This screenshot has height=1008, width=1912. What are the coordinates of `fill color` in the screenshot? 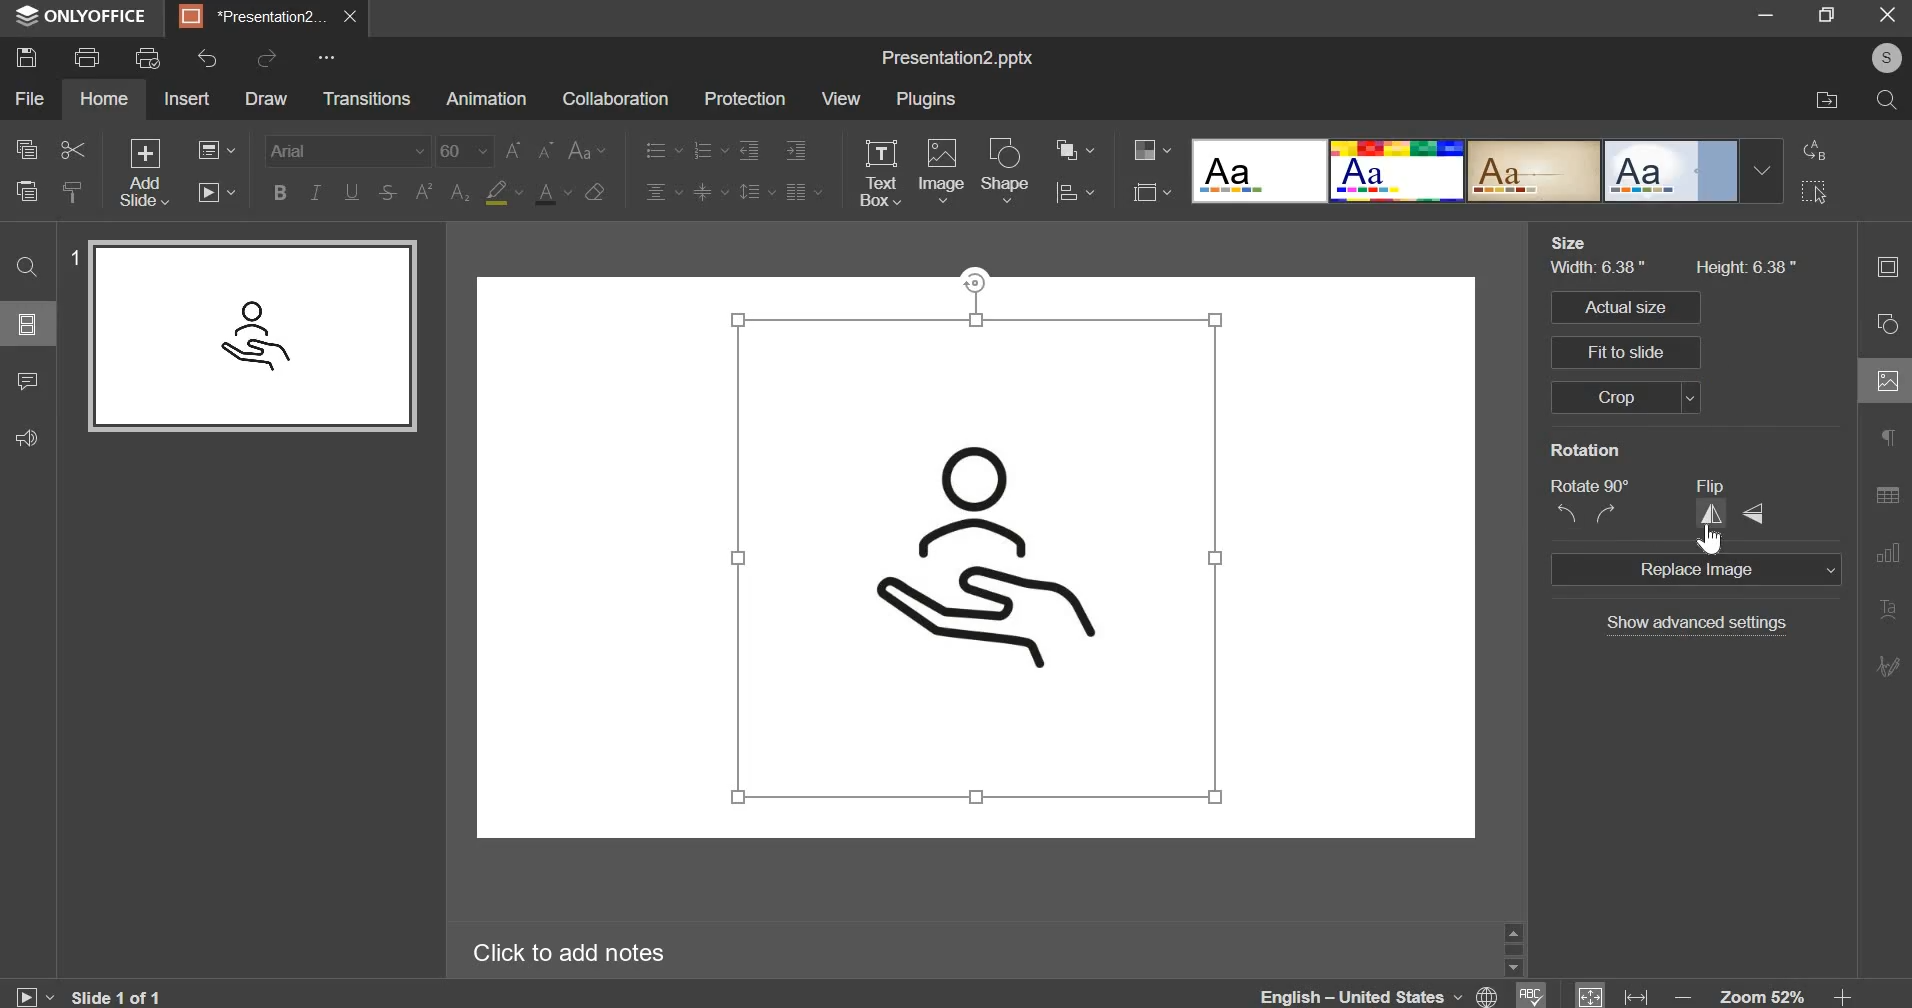 It's located at (502, 193).